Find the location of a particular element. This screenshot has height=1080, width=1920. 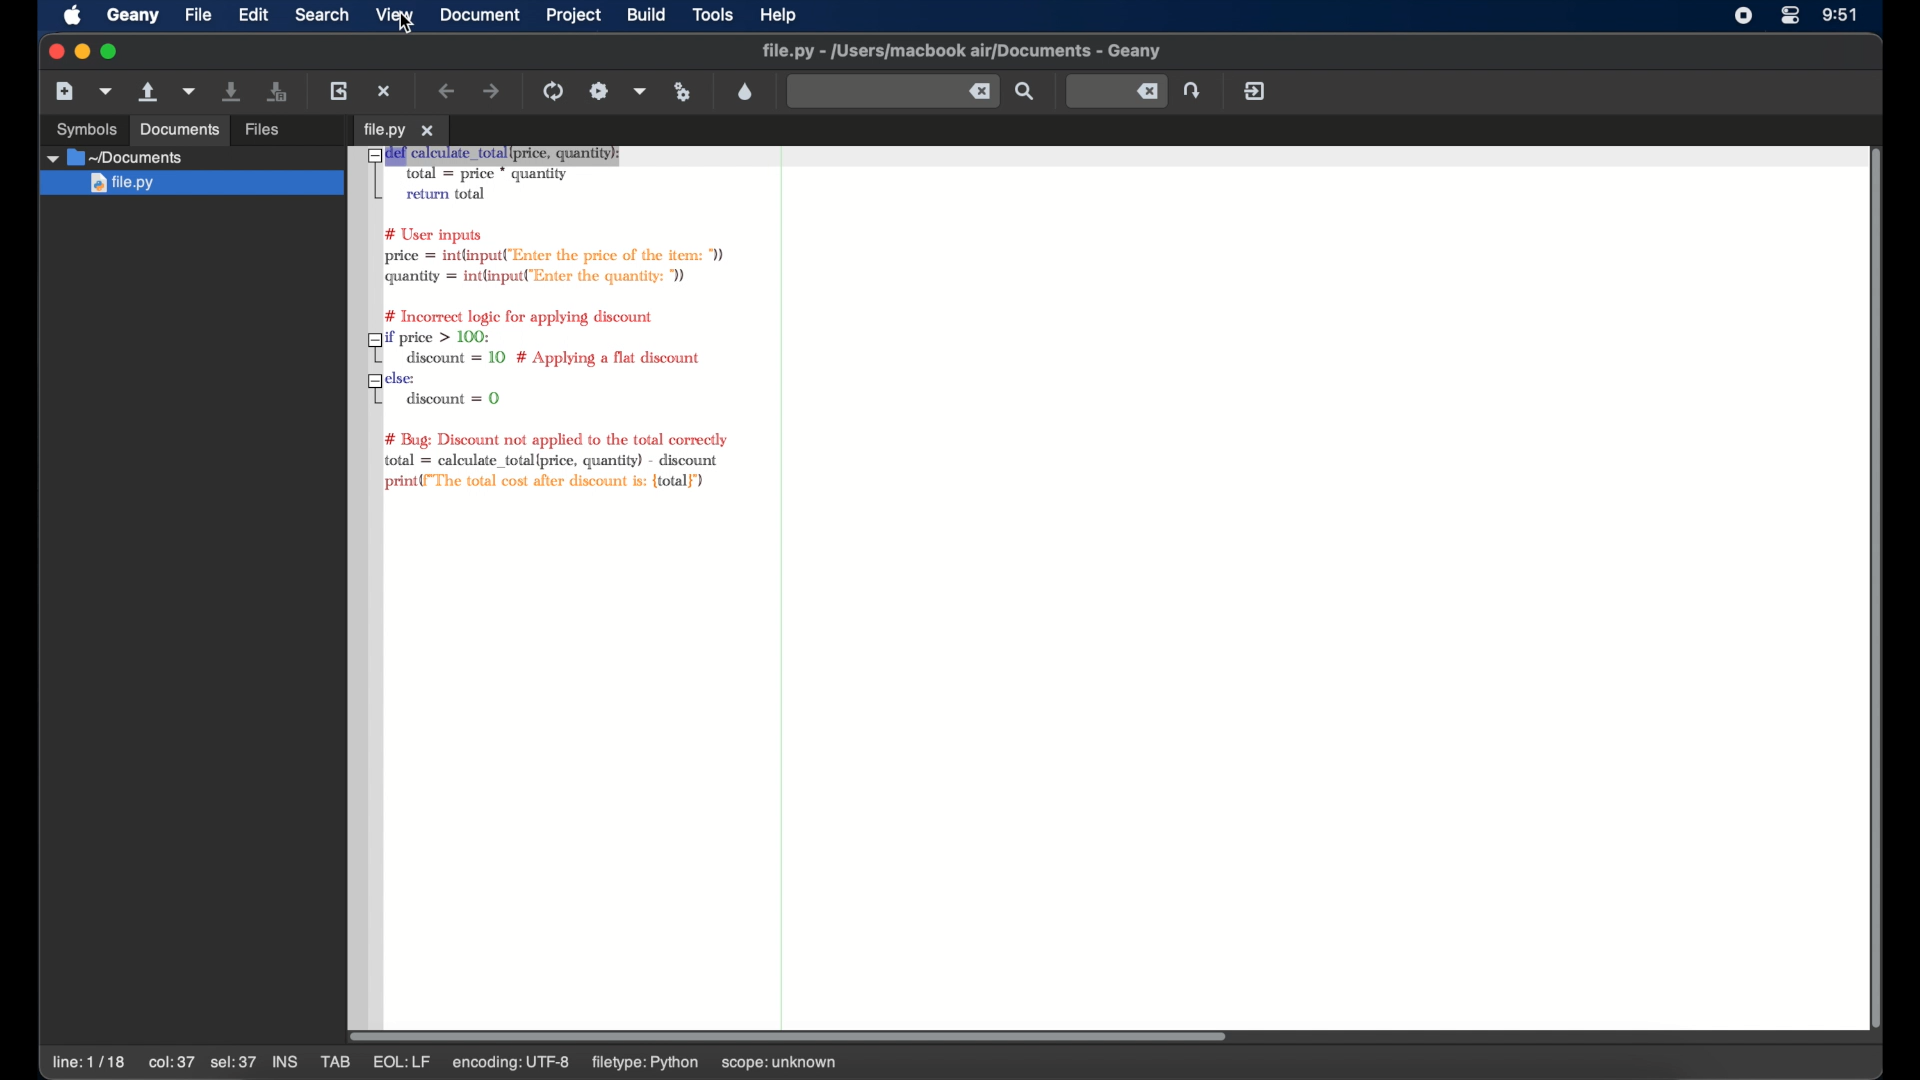

search is located at coordinates (322, 14).